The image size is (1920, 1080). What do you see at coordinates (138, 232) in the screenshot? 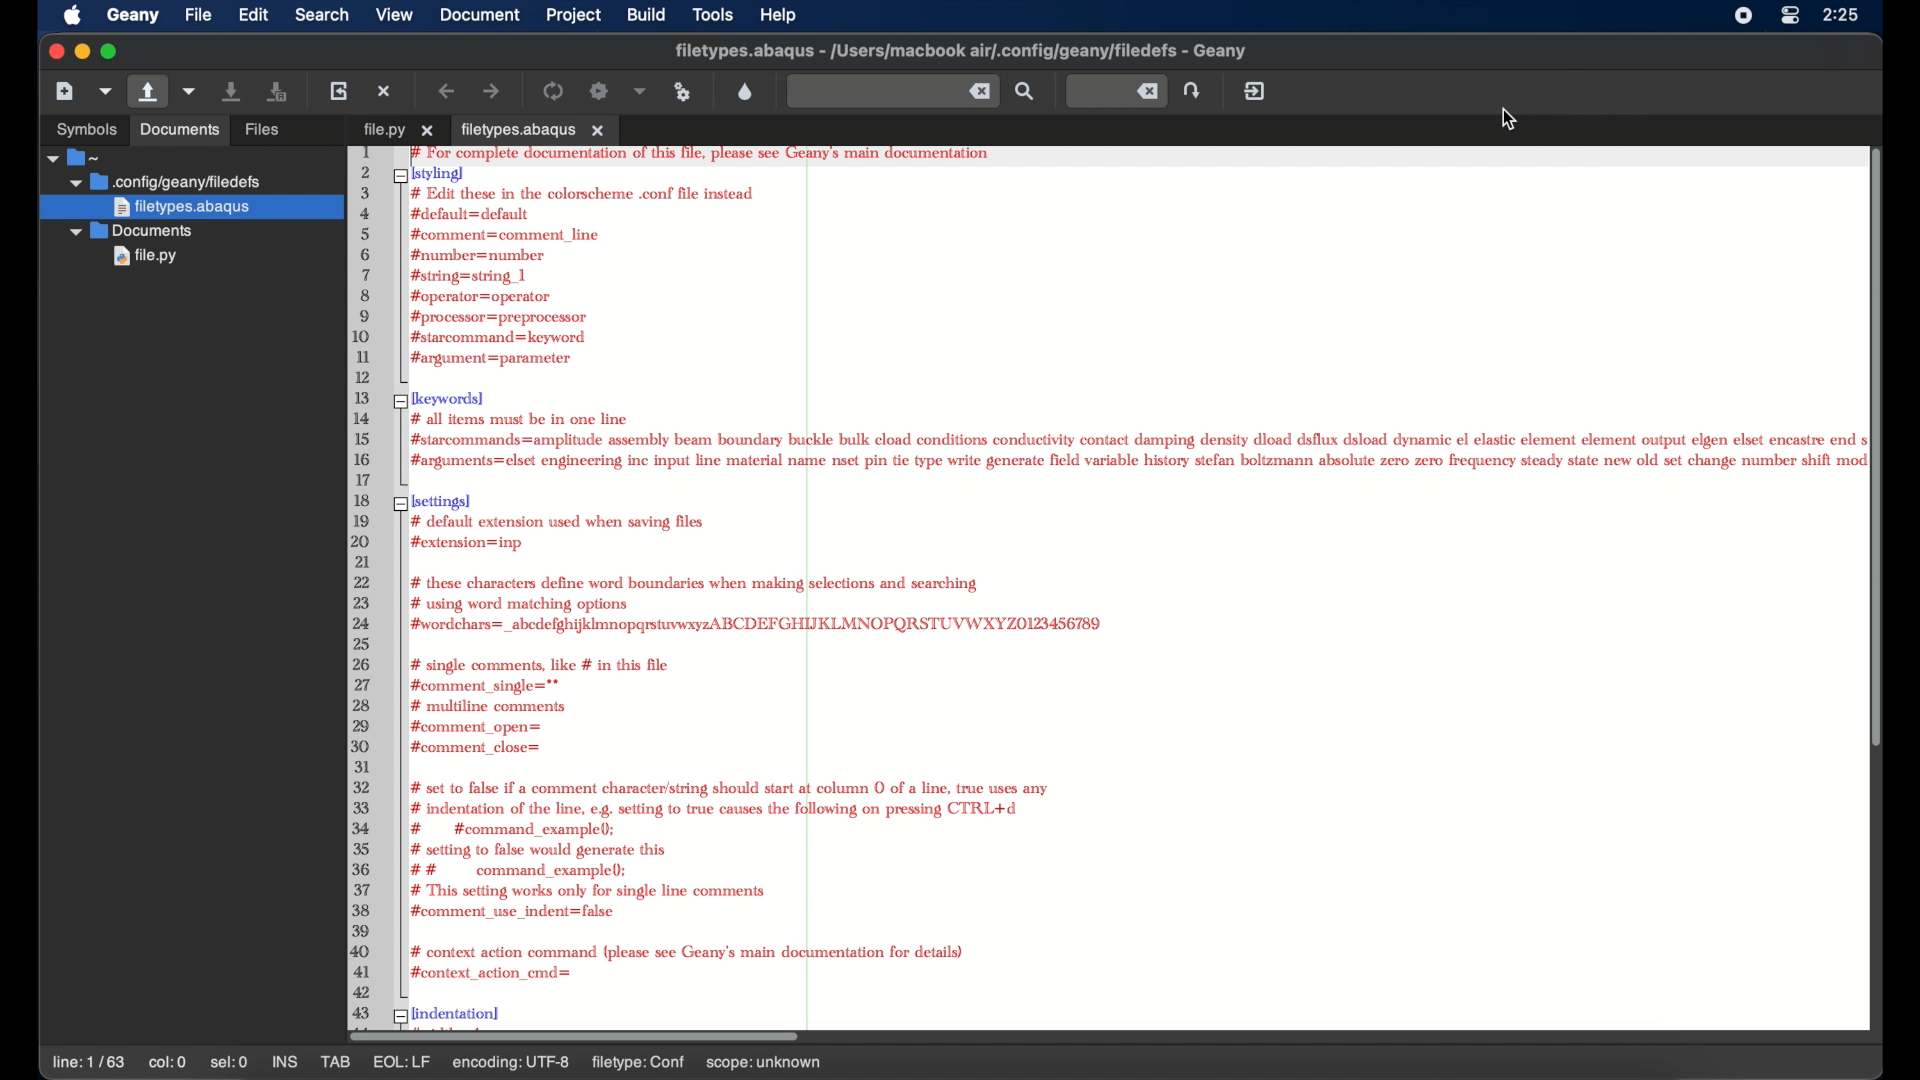
I see `` at bounding box center [138, 232].